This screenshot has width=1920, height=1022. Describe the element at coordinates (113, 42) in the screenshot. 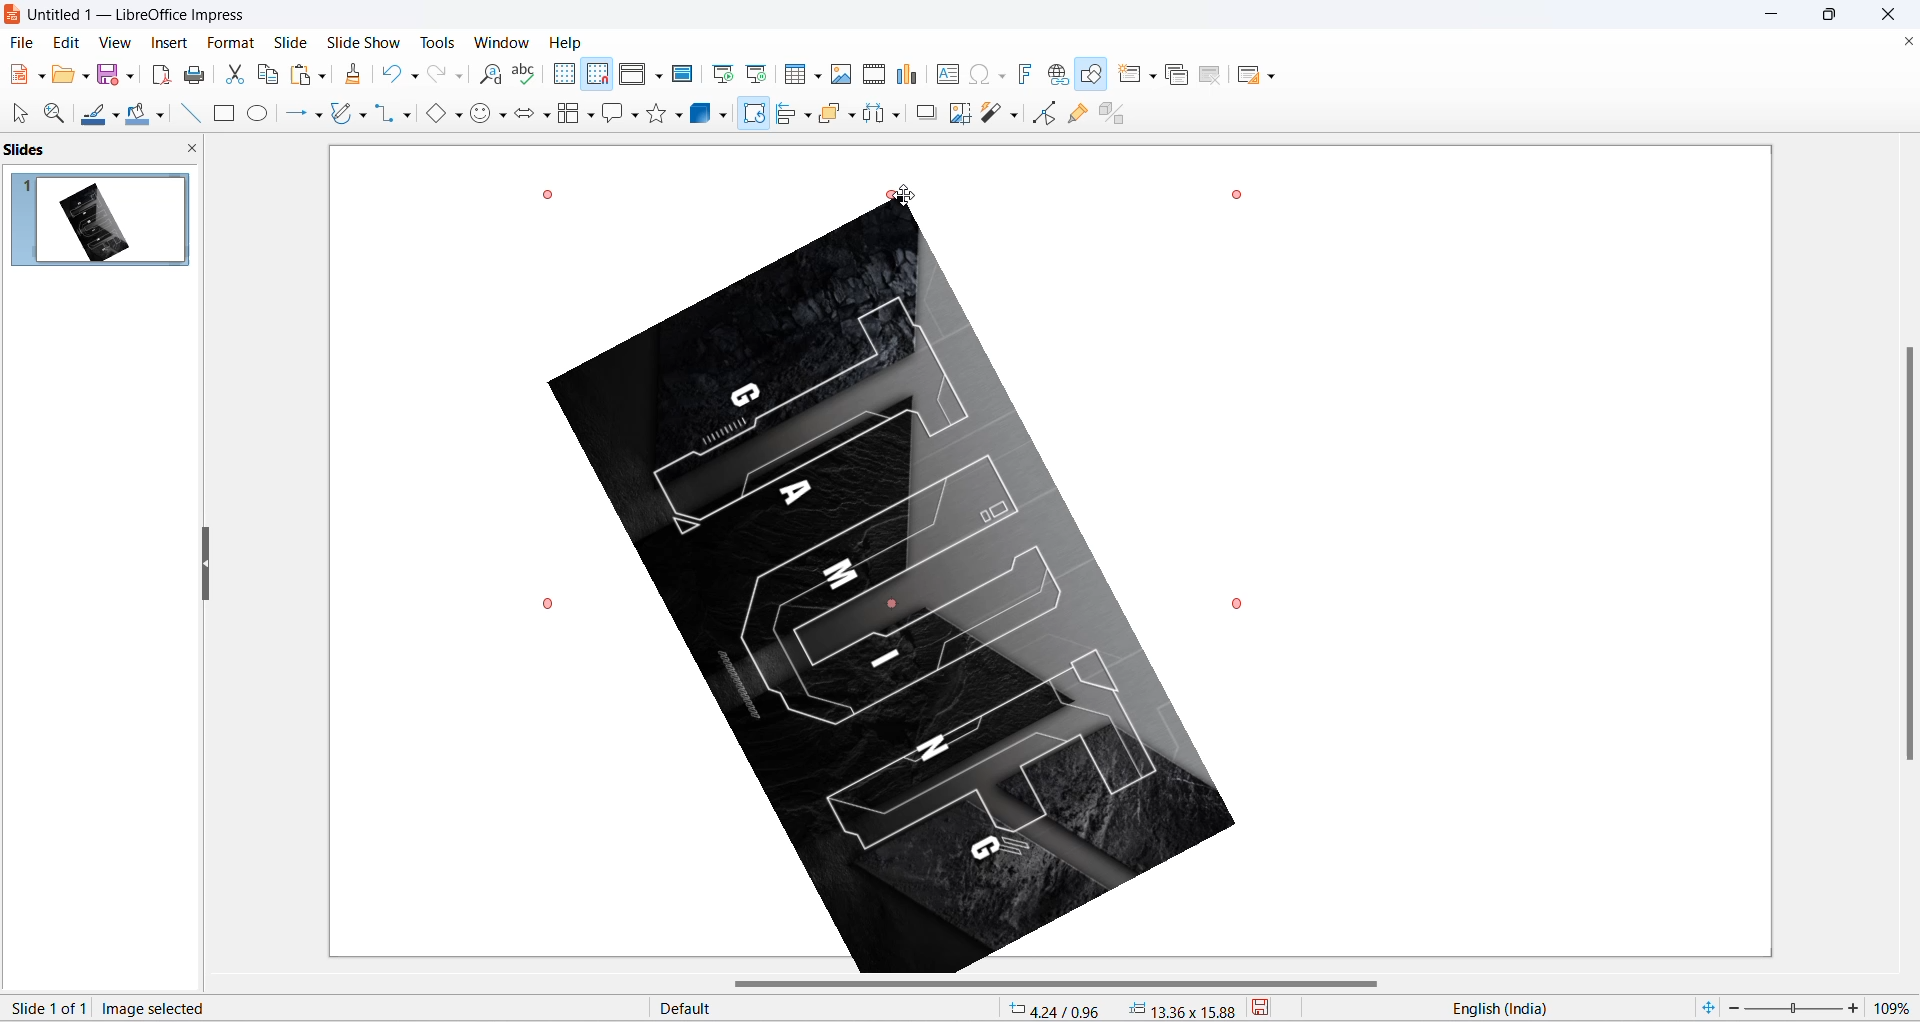

I see `view` at that location.